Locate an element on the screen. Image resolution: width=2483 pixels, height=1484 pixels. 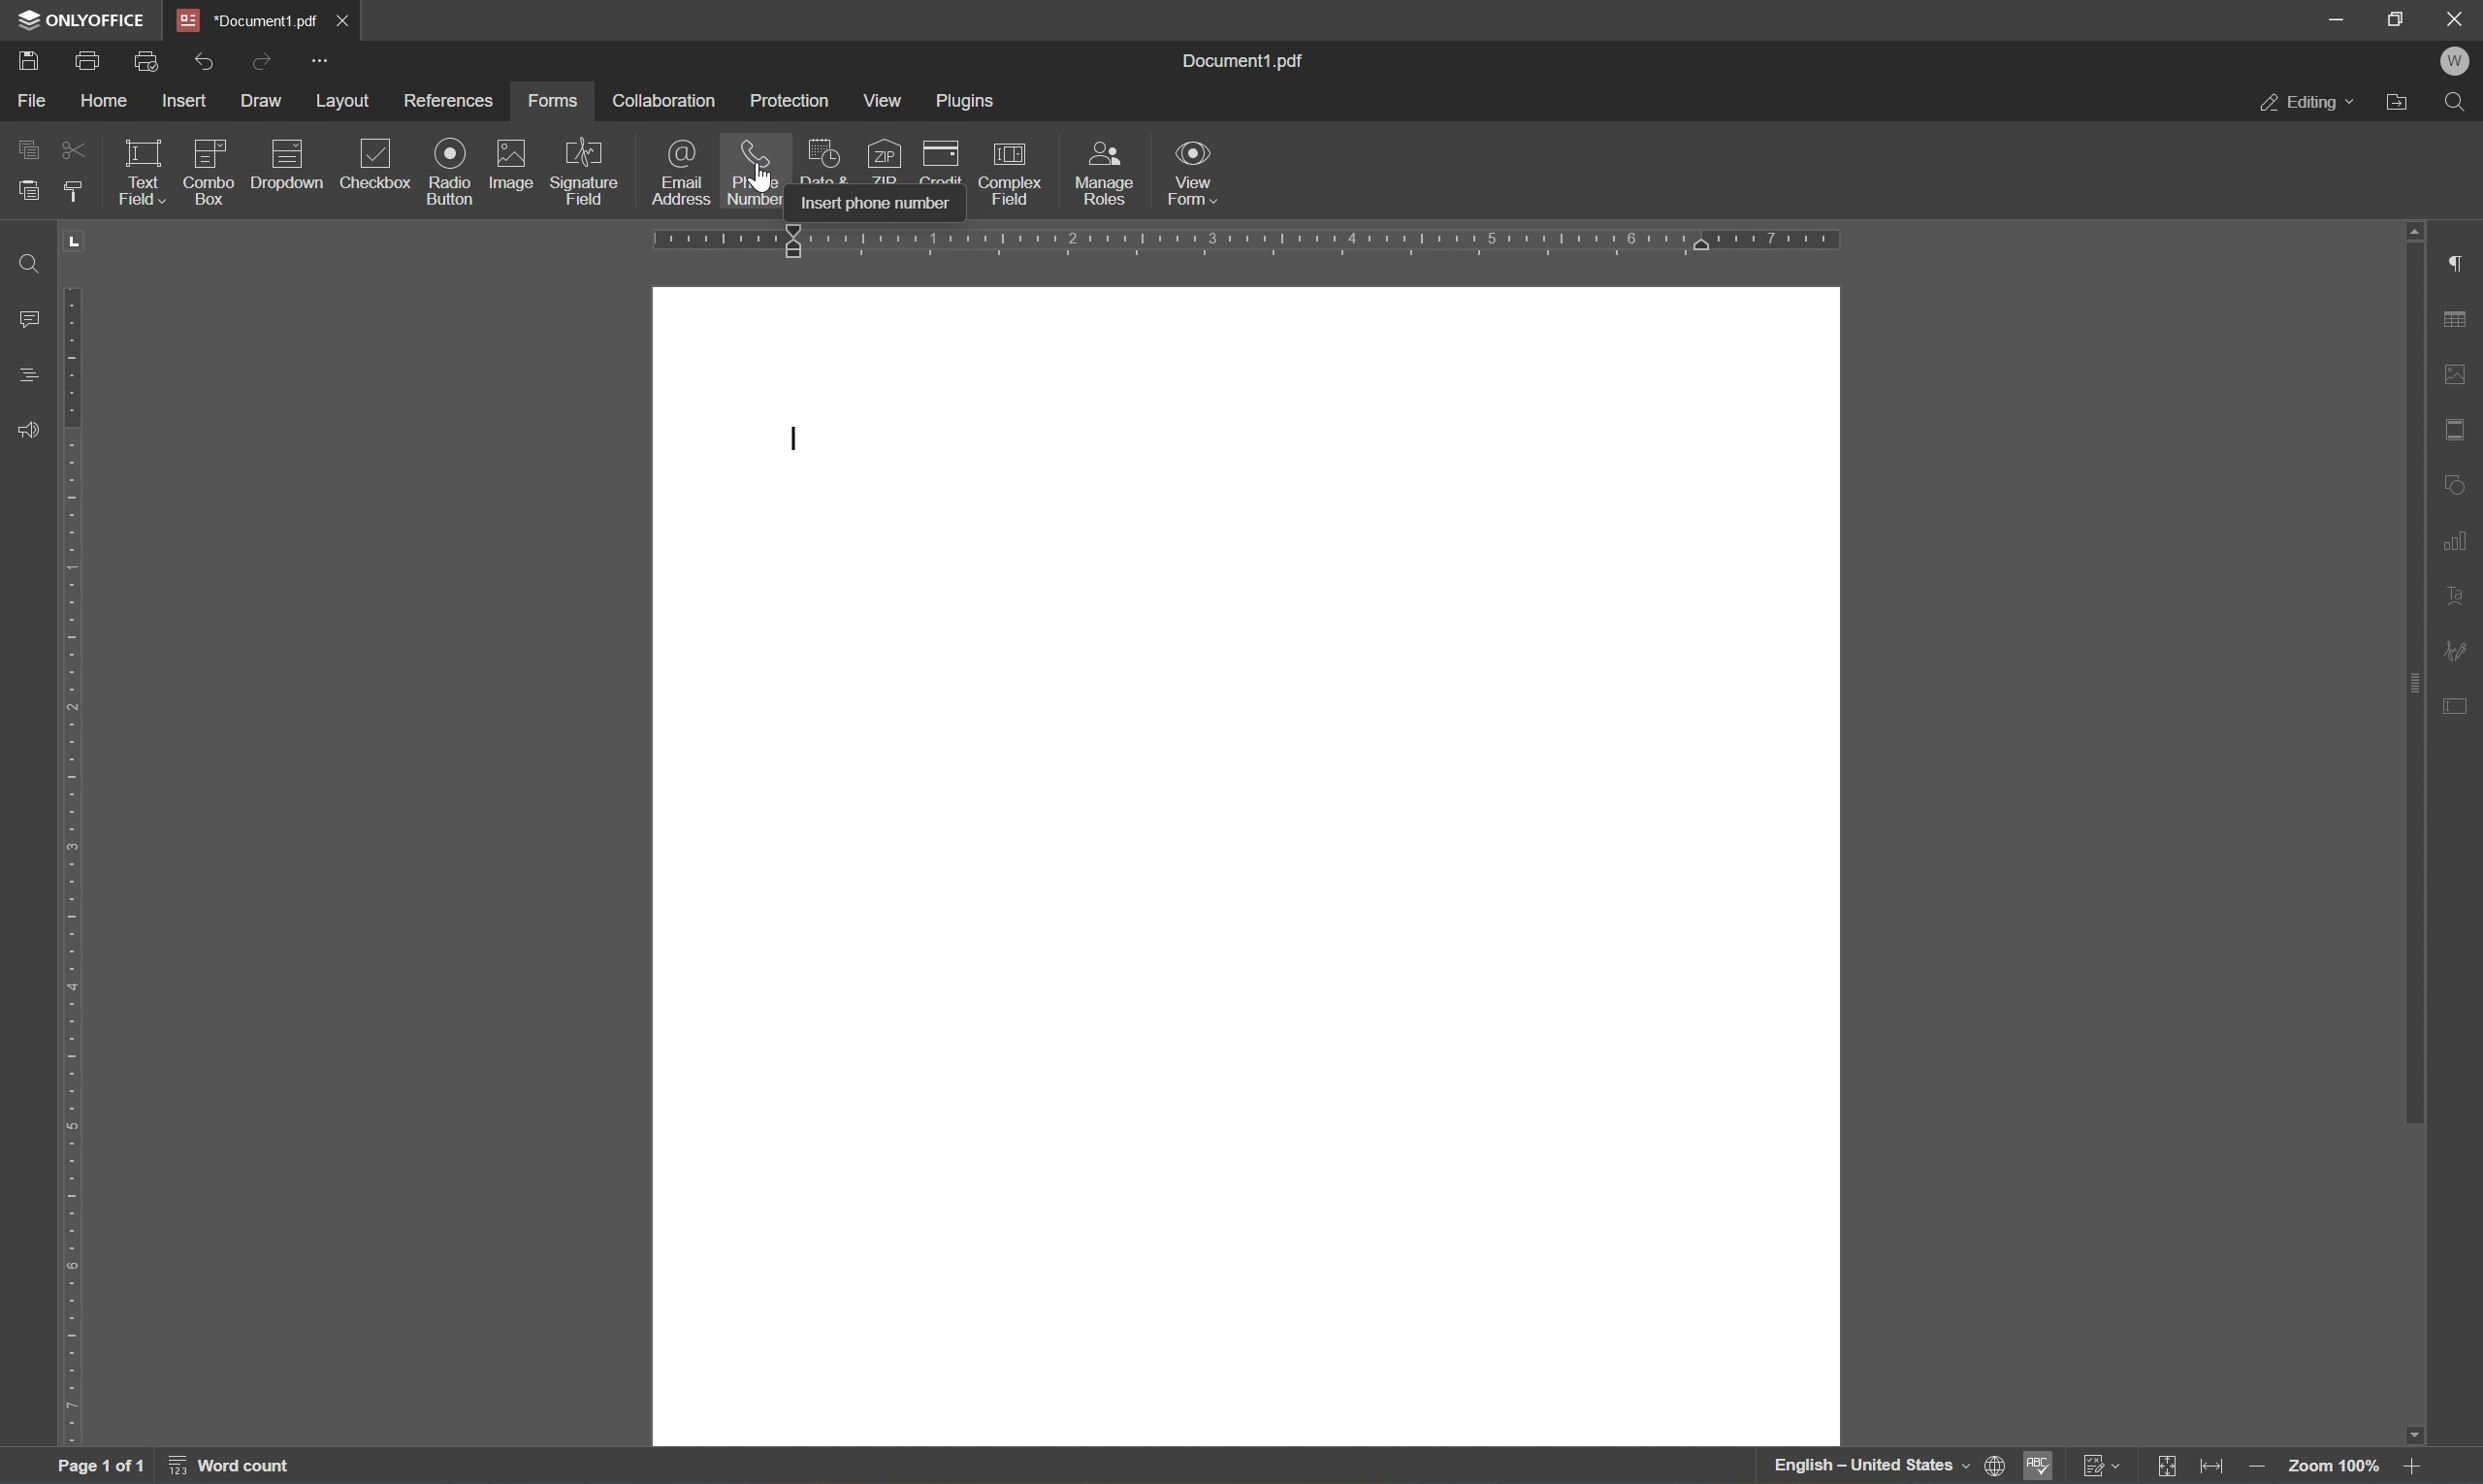
word count is located at coordinates (236, 1465).